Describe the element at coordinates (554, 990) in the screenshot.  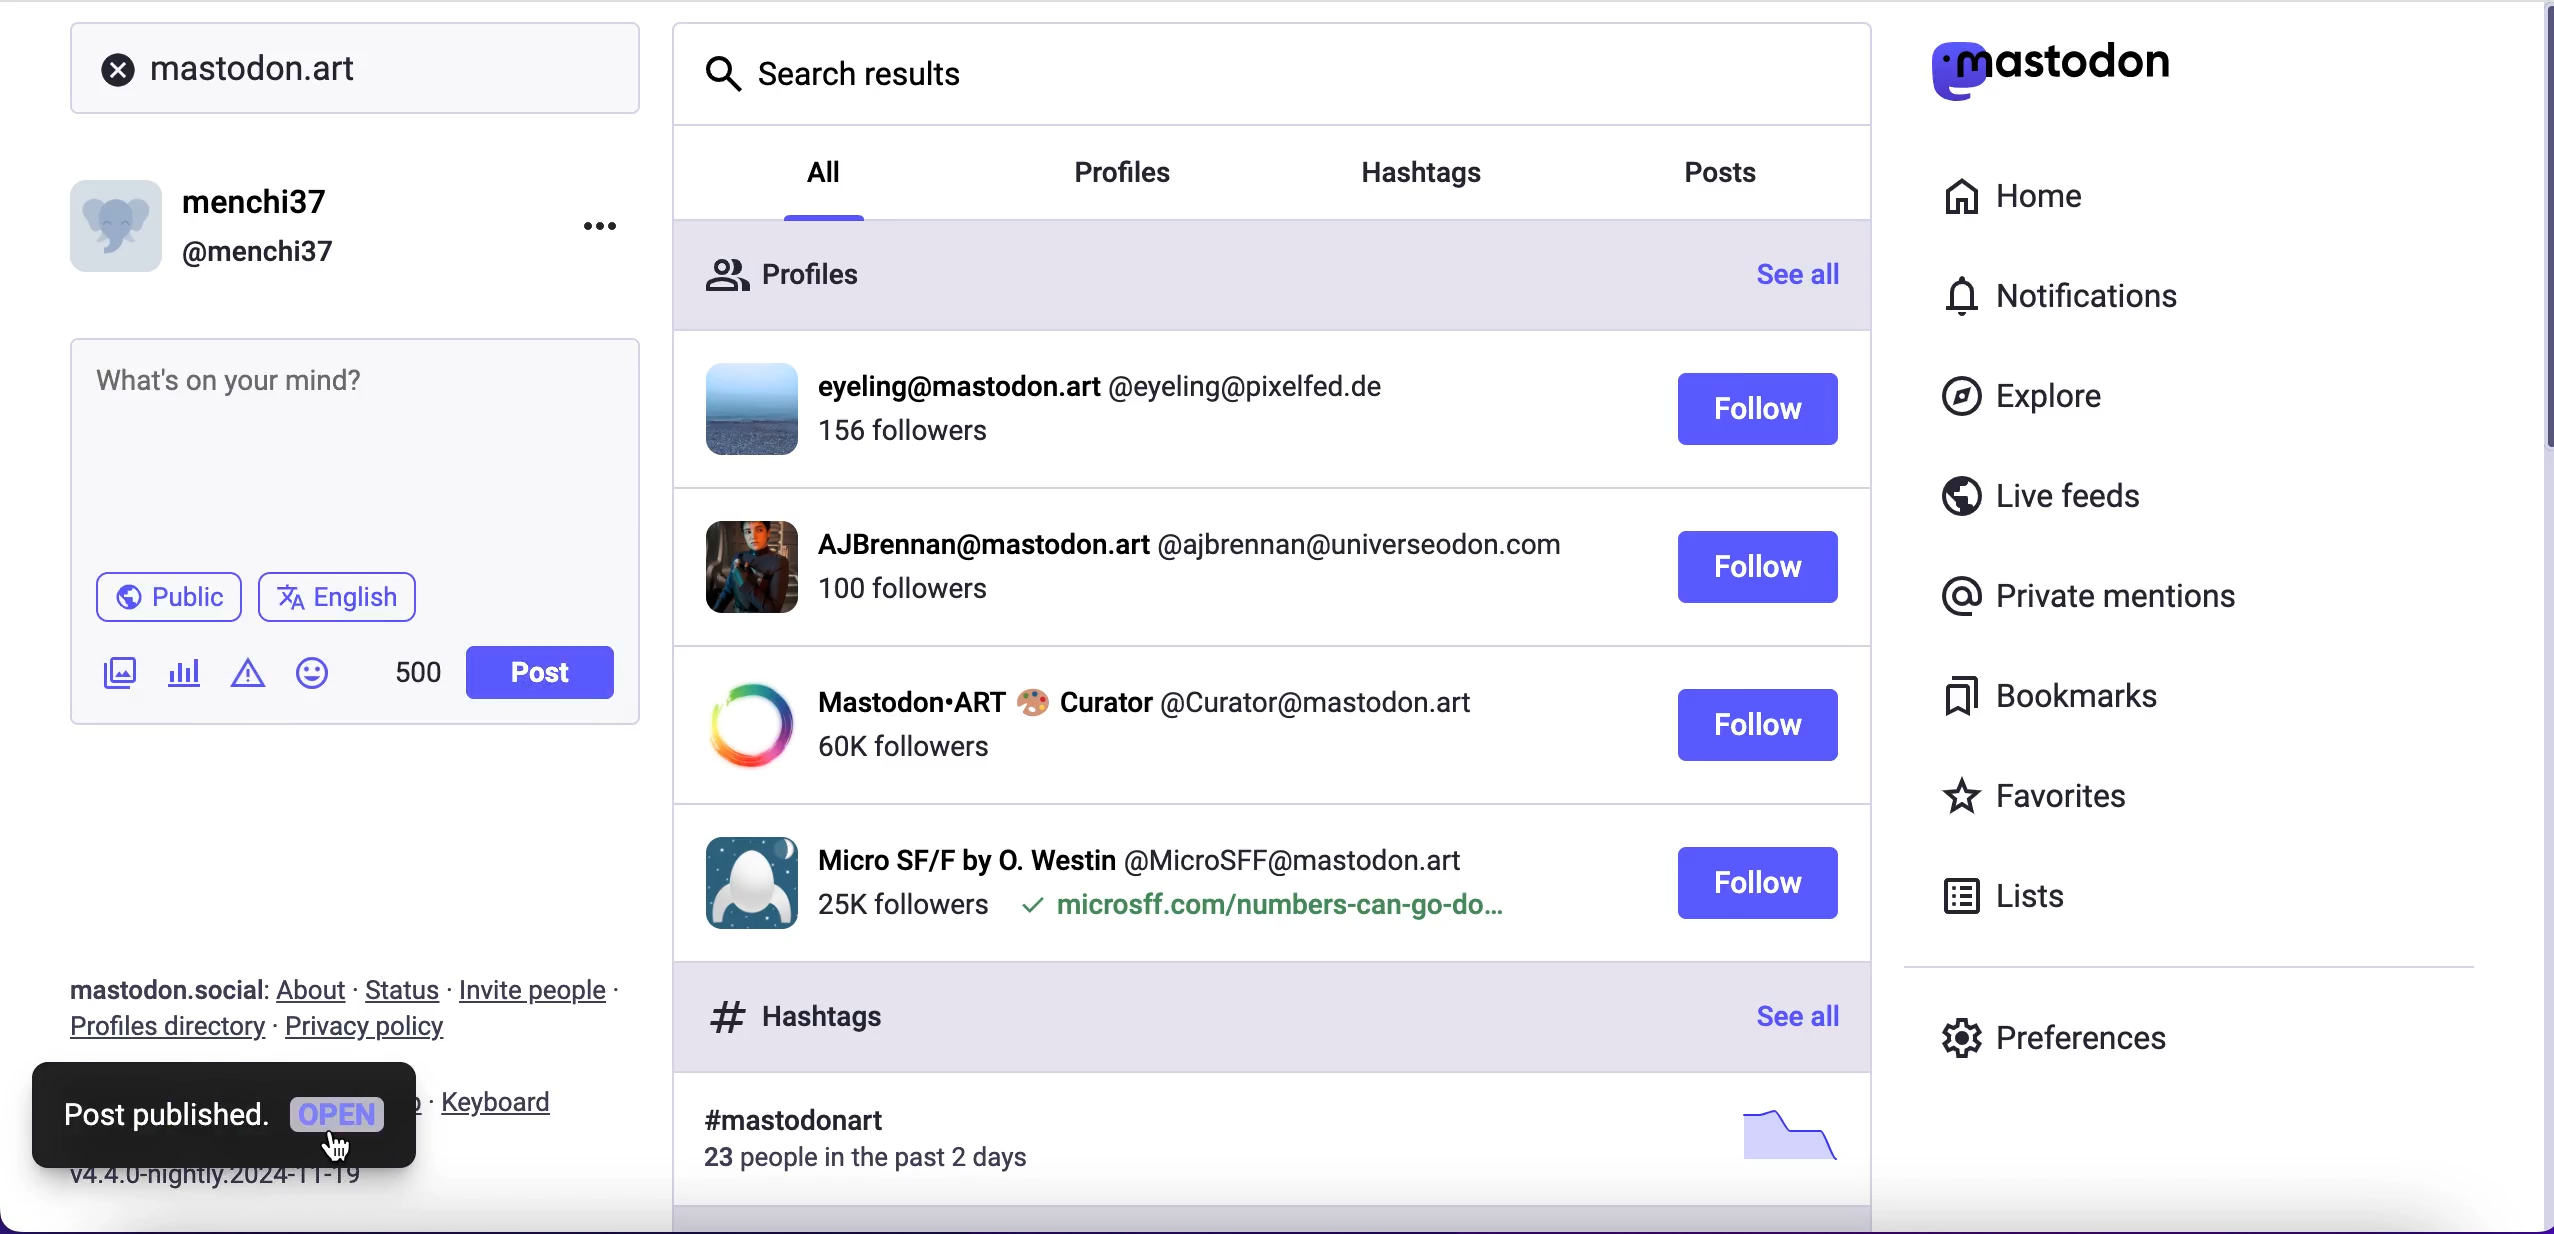
I see `invite people` at that location.